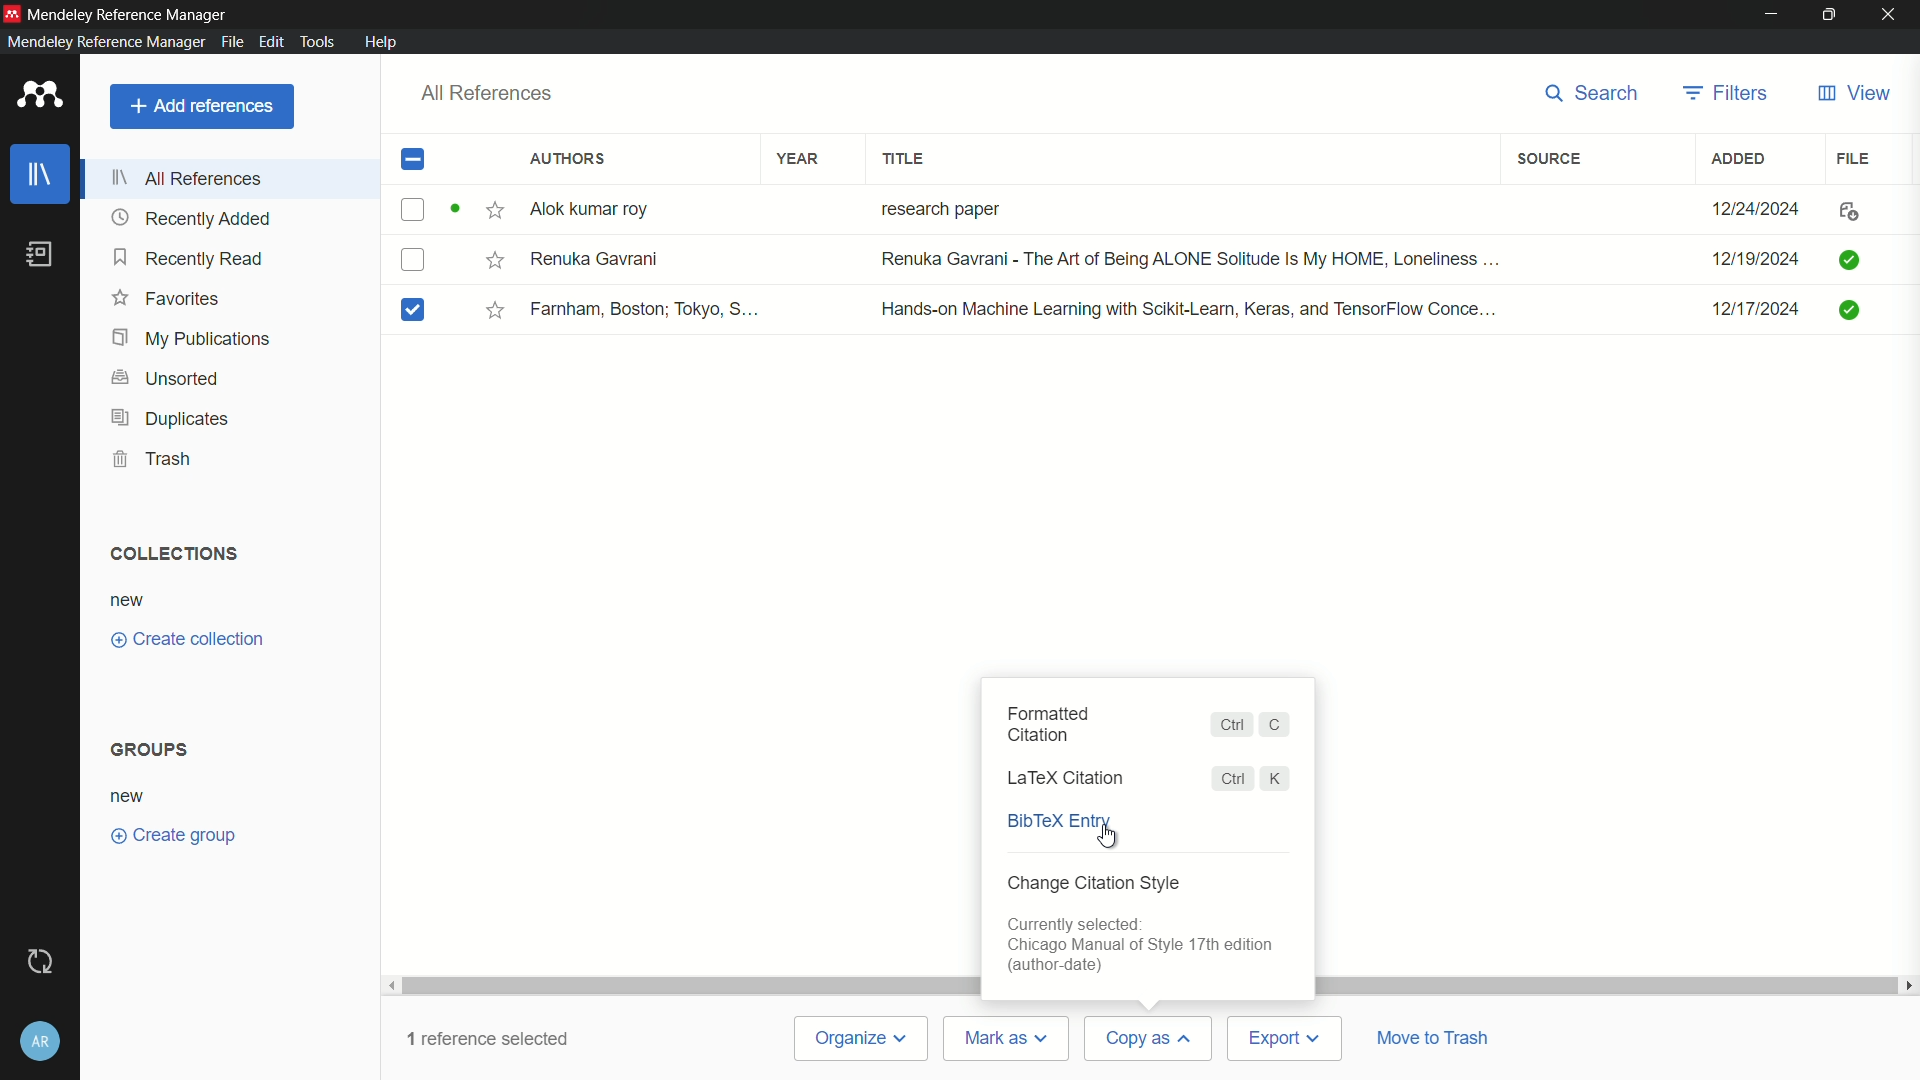  What do you see at coordinates (493, 310) in the screenshot?
I see `Mark it star` at bounding box center [493, 310].